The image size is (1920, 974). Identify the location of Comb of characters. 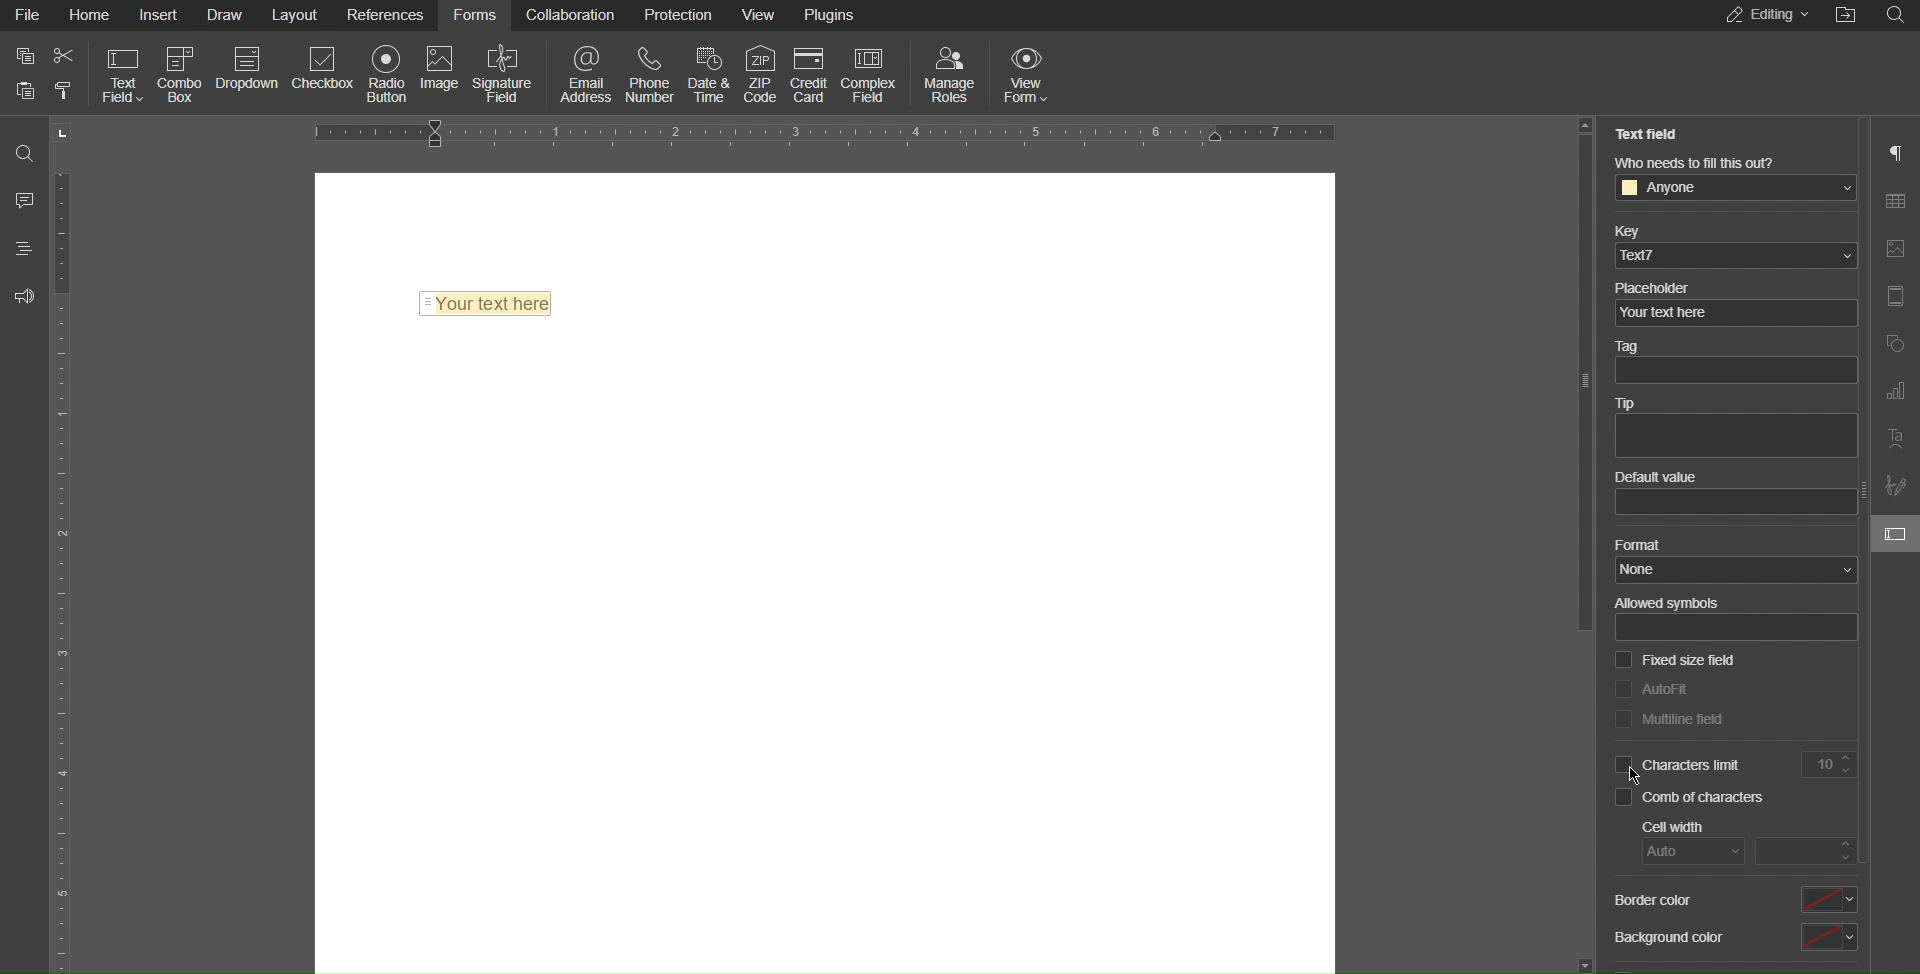
(1695, 800).